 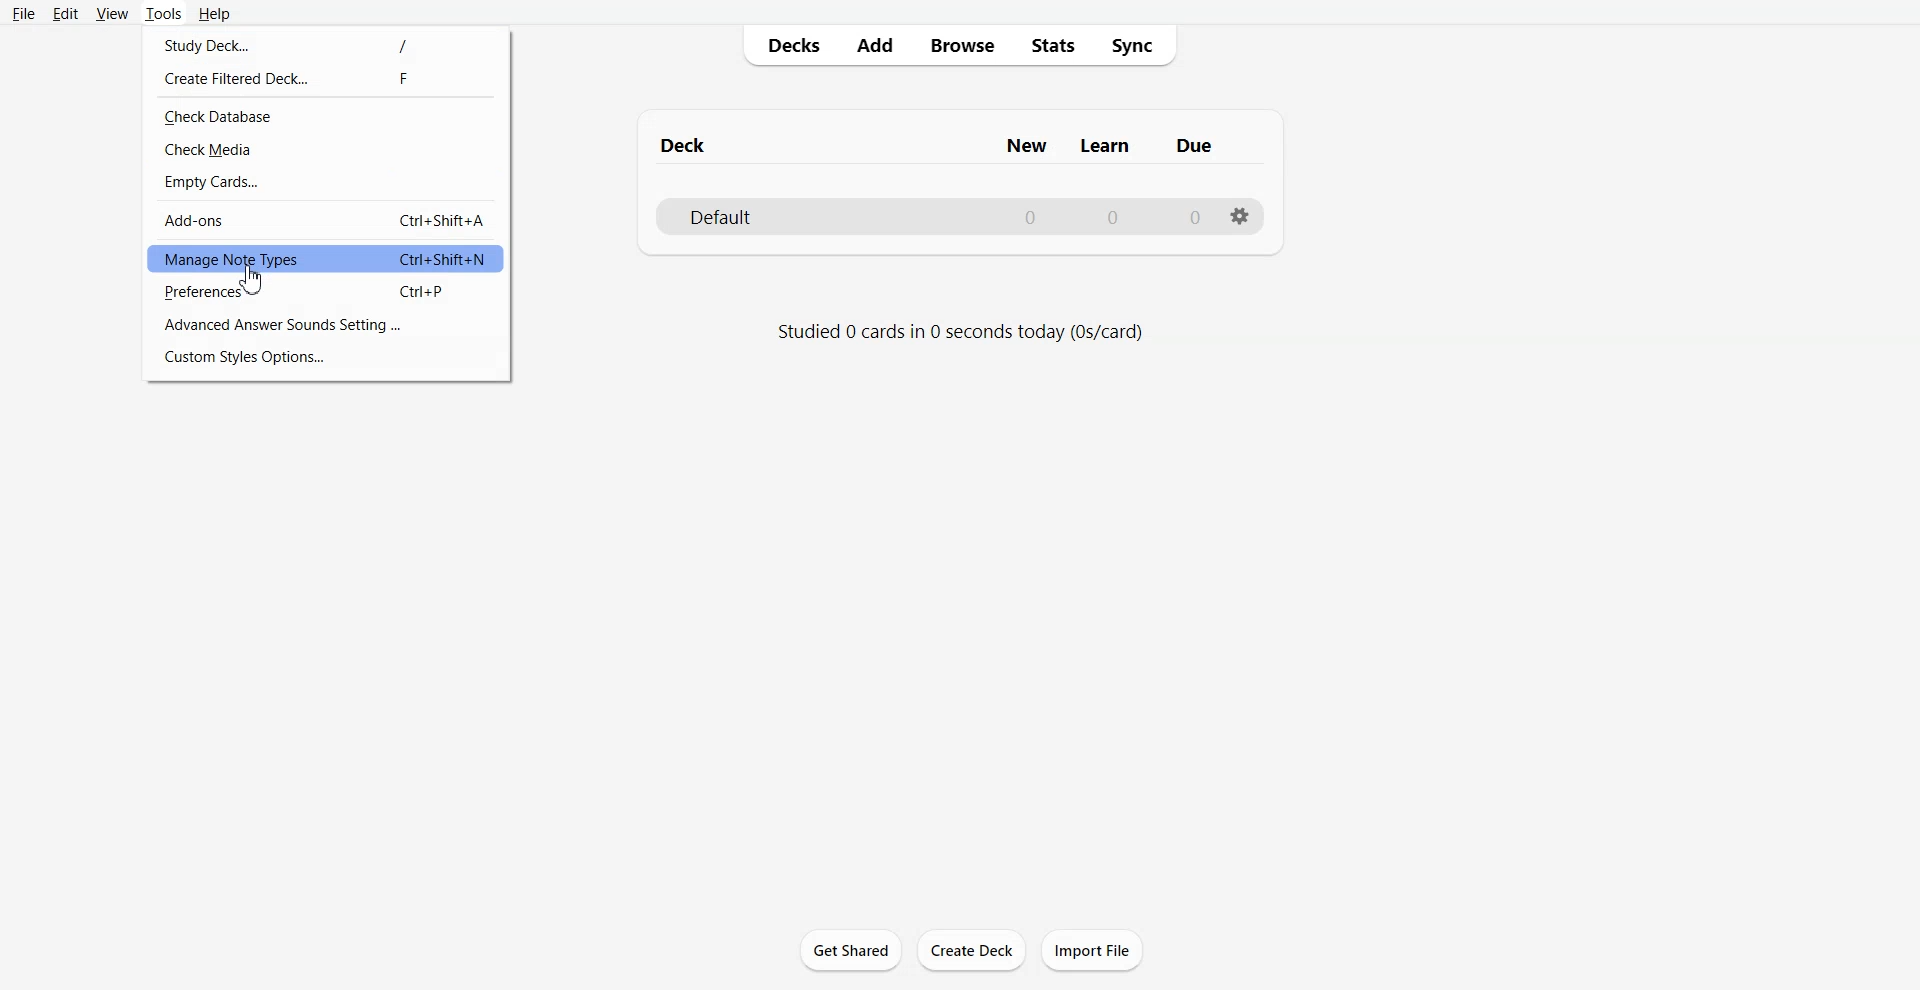 I want to click on Create Filtered Deck, so click(x=327, y=76).